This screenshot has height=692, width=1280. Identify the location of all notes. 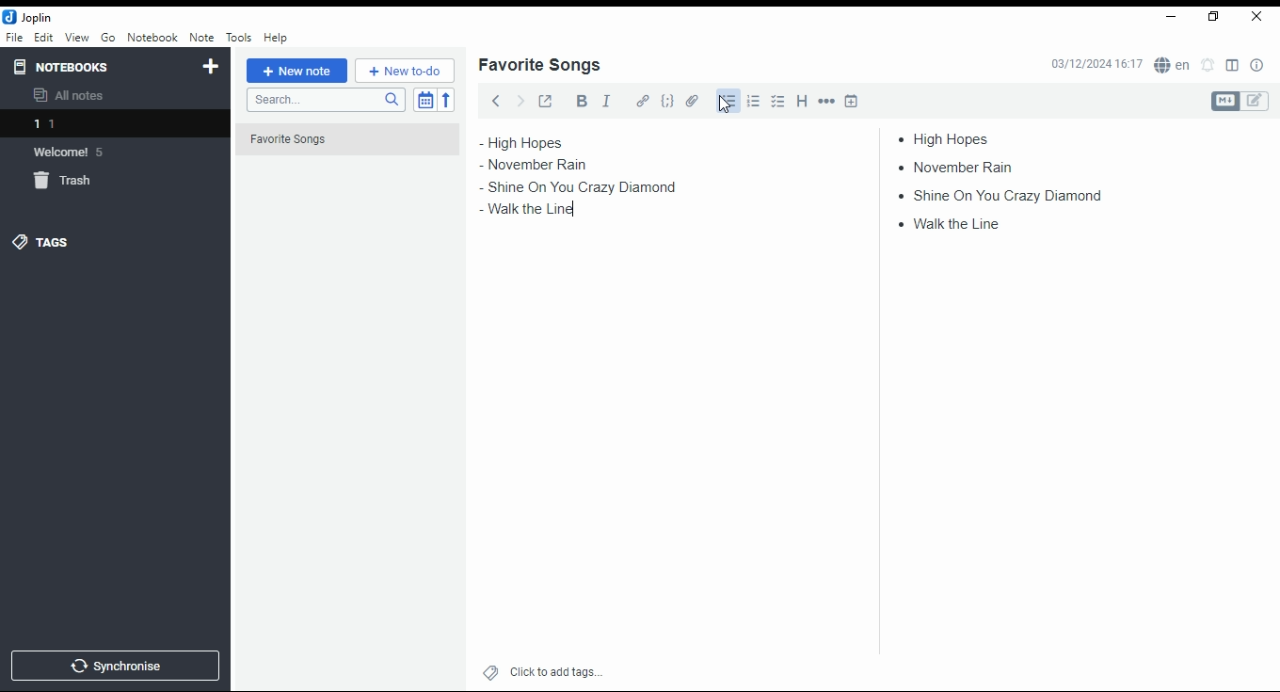
(74, 96).